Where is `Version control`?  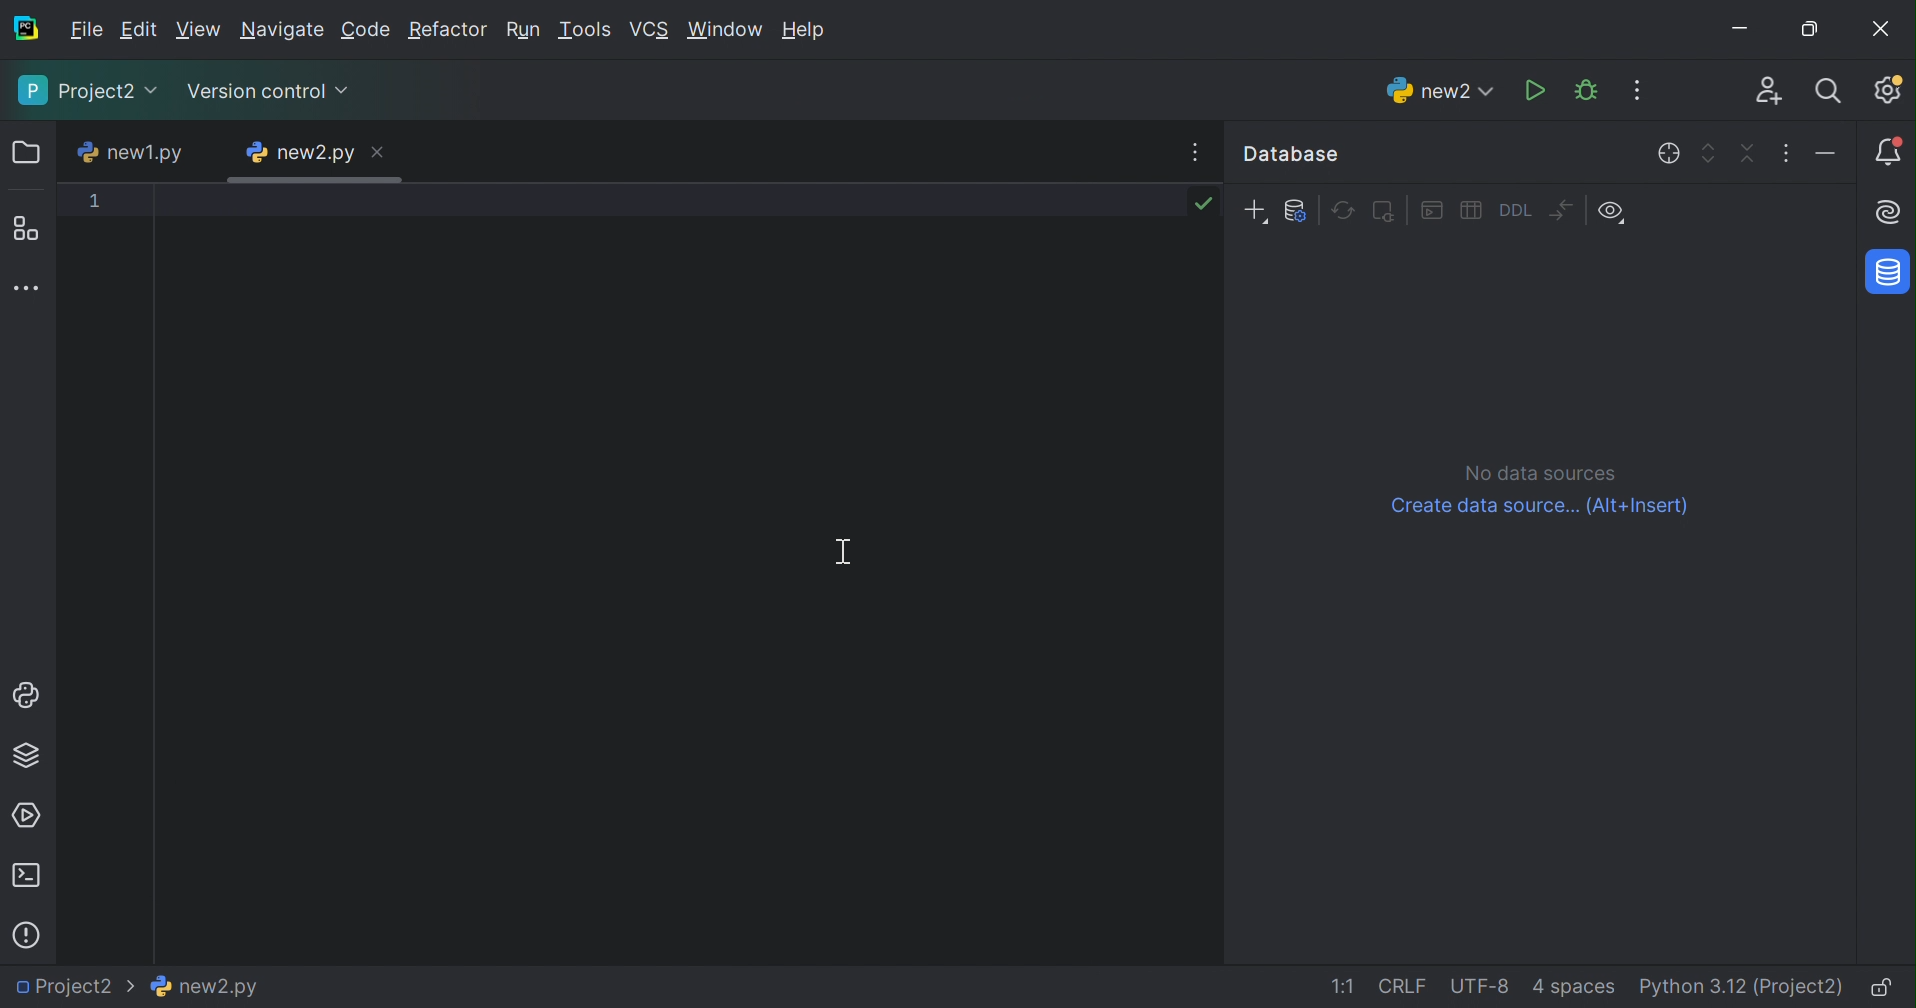
Version control is located at coordinates (268, 91).